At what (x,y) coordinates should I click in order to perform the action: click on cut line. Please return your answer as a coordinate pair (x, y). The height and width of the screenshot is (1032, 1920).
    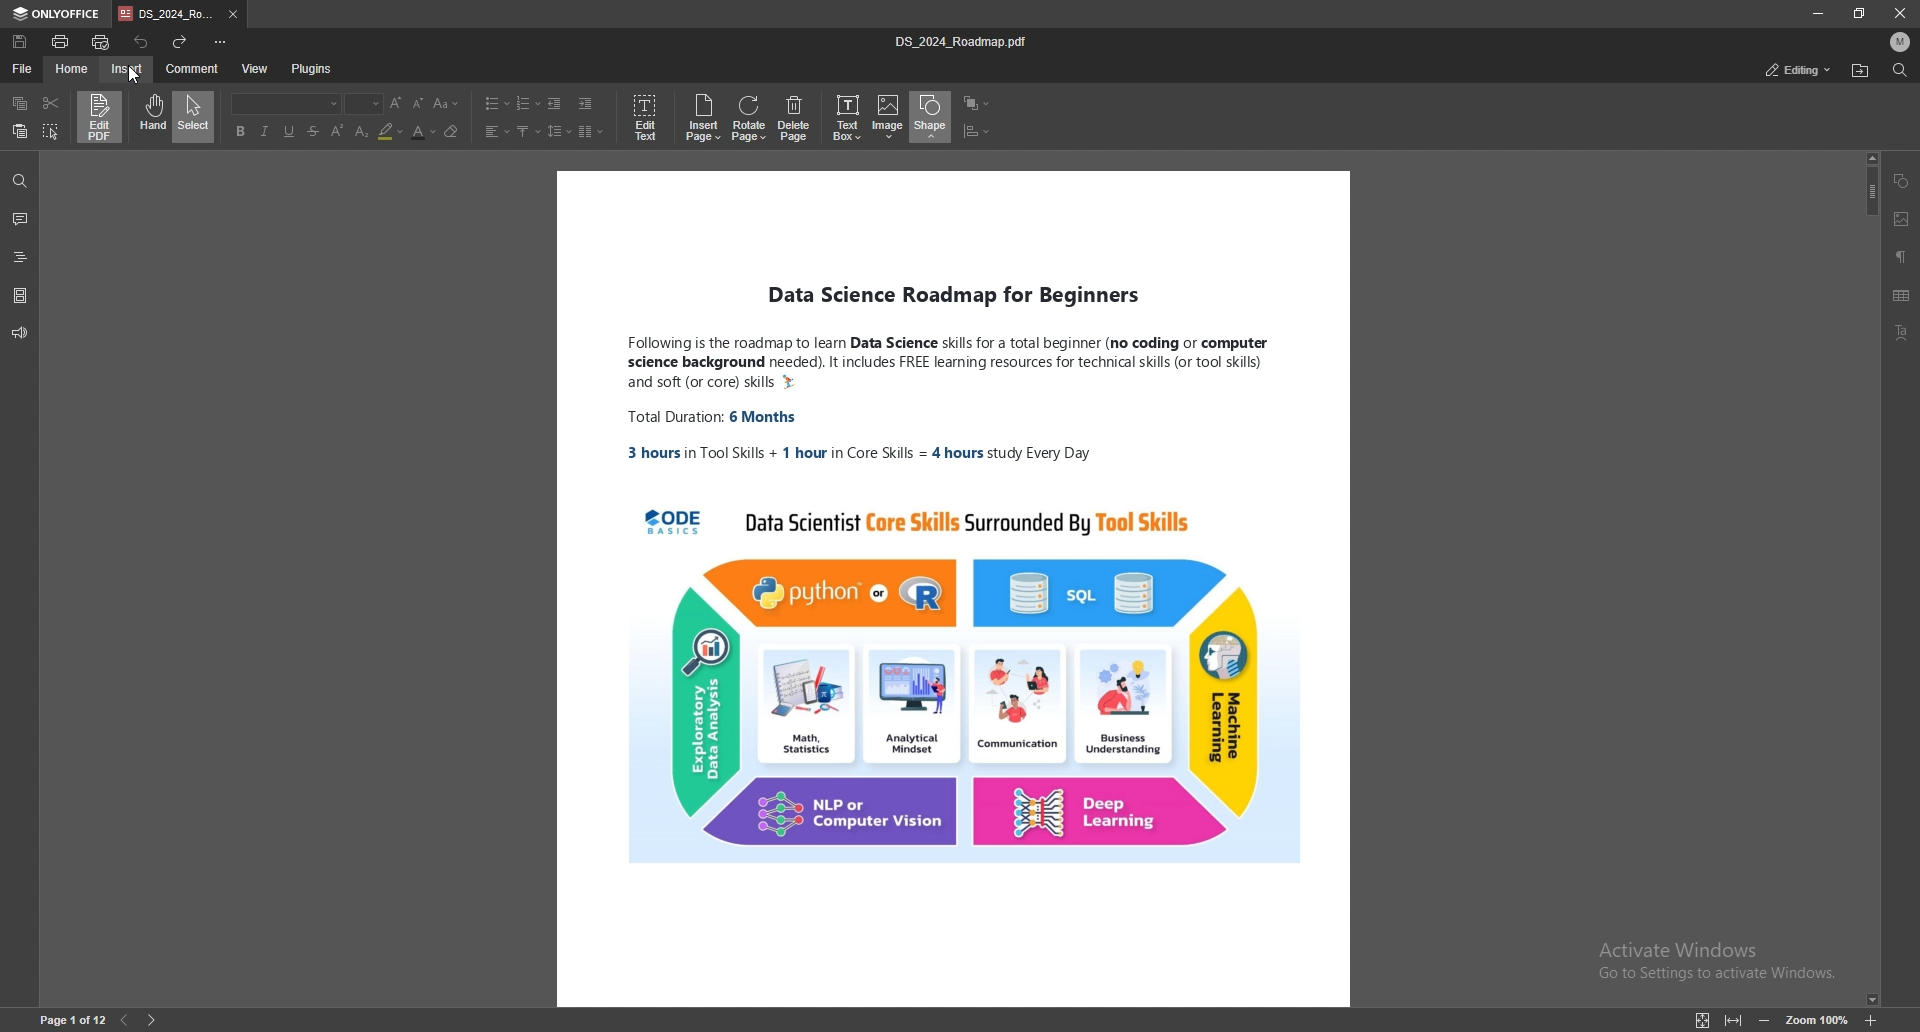
    Looking at the image, I should click on (315, 131).